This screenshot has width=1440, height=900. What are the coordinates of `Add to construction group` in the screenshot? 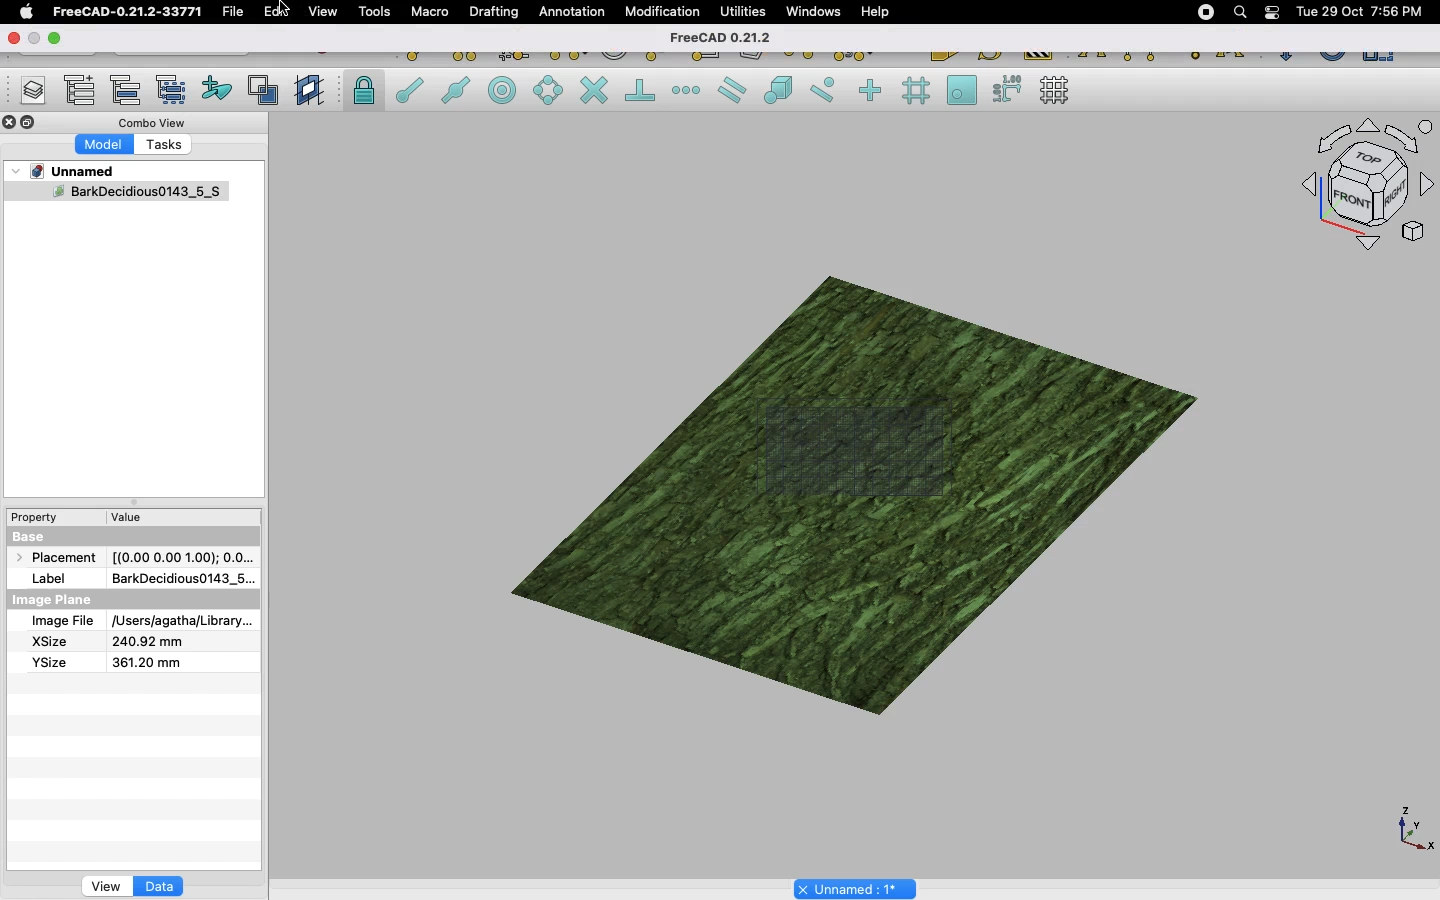 It's located at (218, 87).